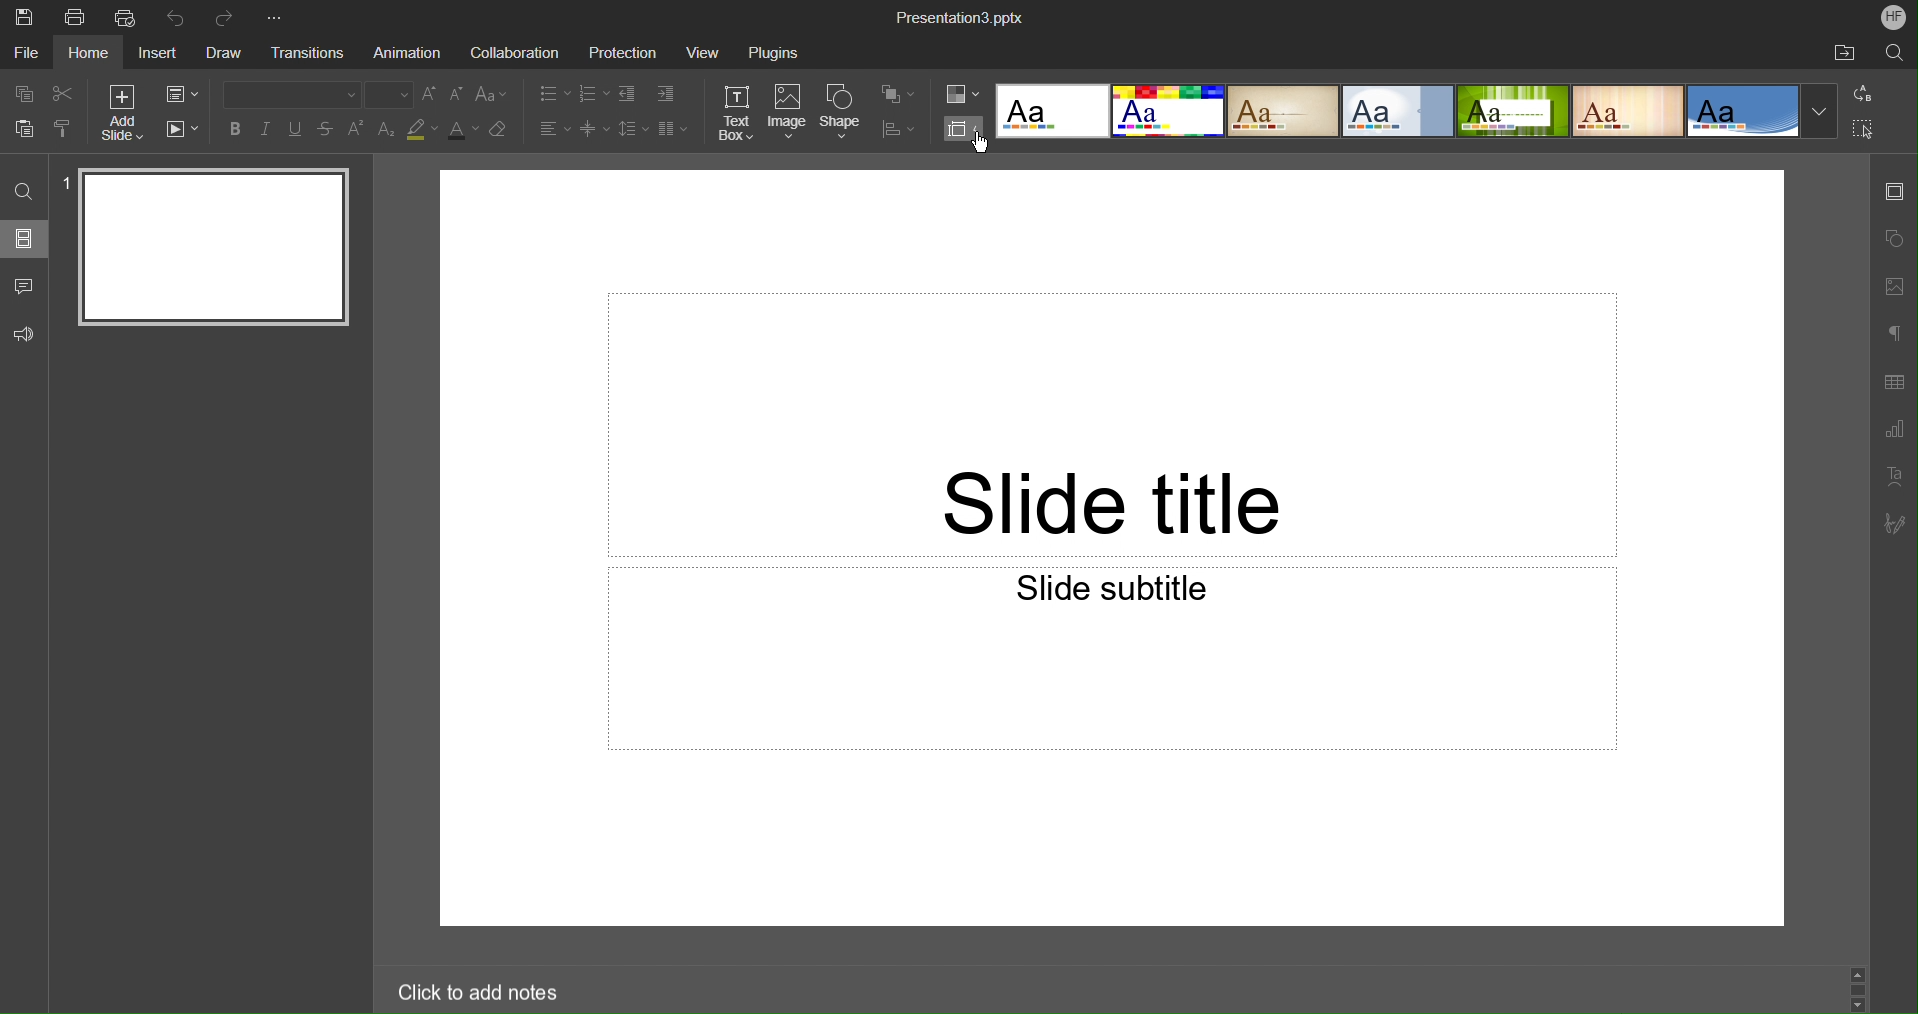 This screenshot has height=1014, width=1918. Describe the element at coordinates (672, 129) in the screenshot. I see `Column` at that location.